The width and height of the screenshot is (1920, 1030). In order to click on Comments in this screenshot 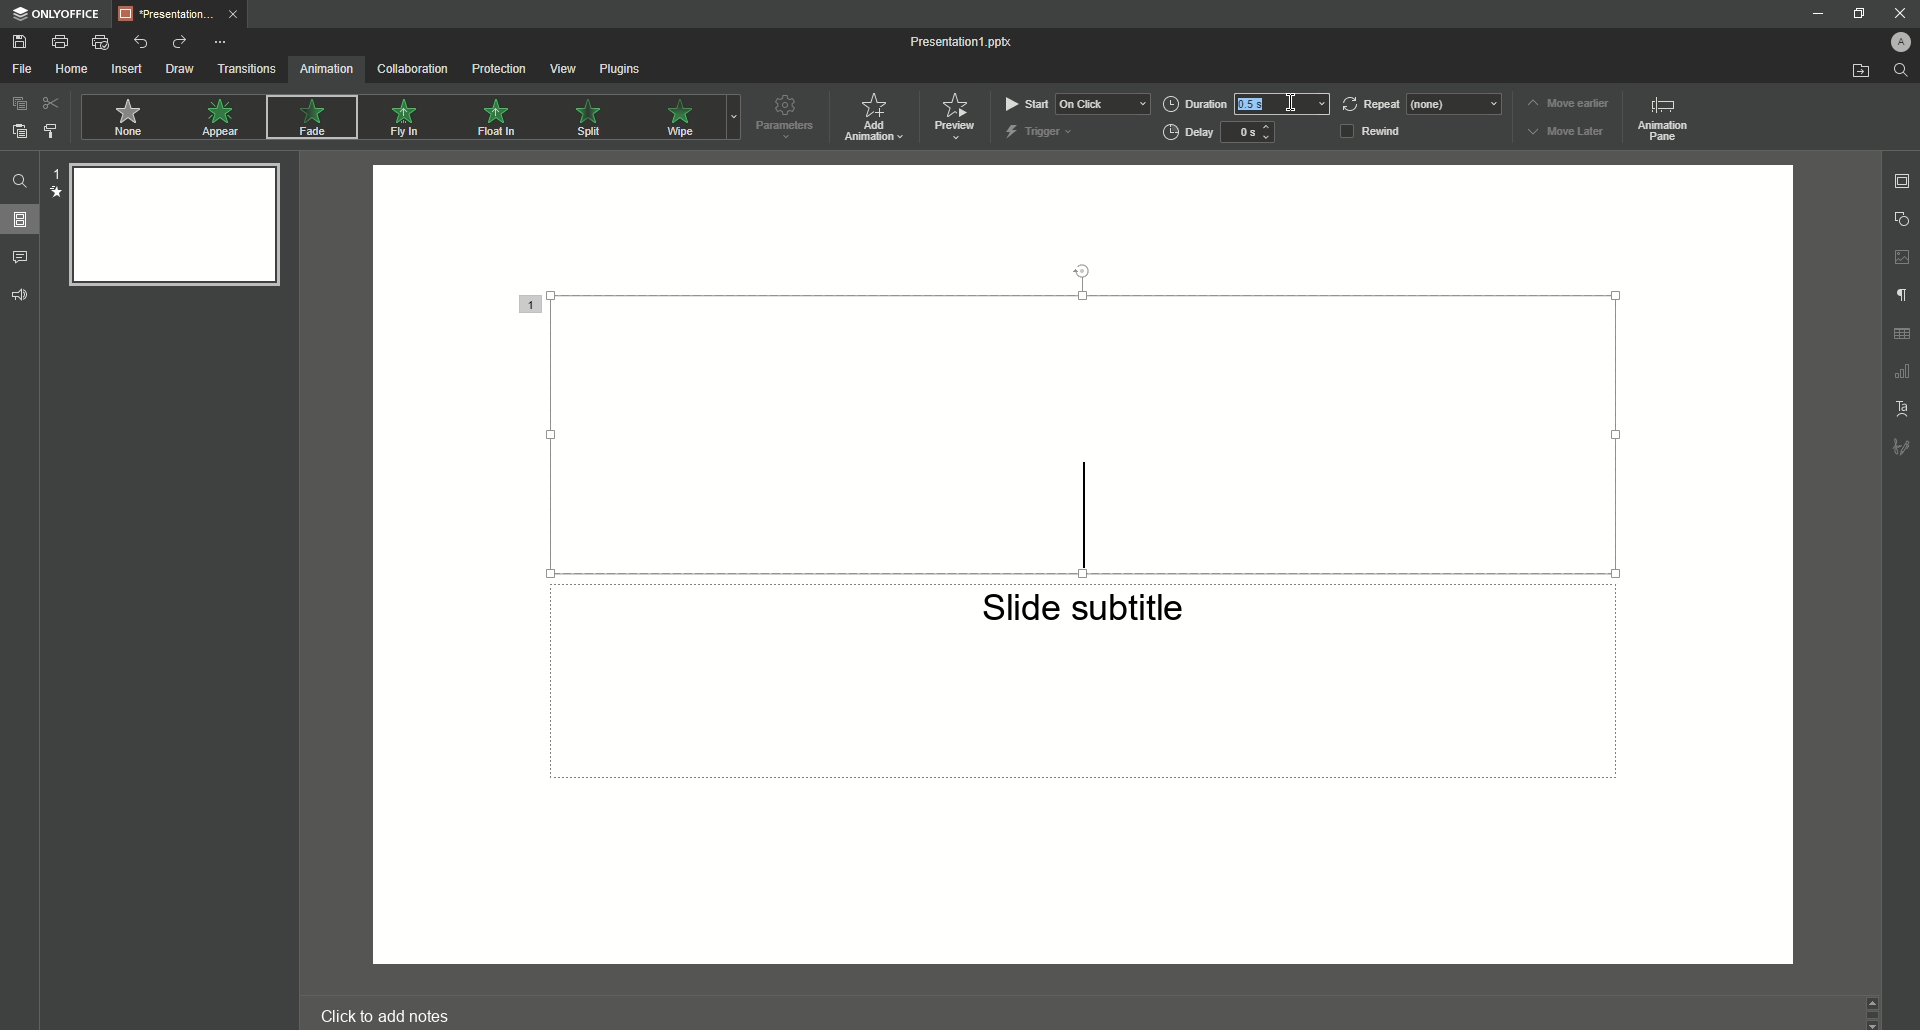, I will do `click(21, 258)`.